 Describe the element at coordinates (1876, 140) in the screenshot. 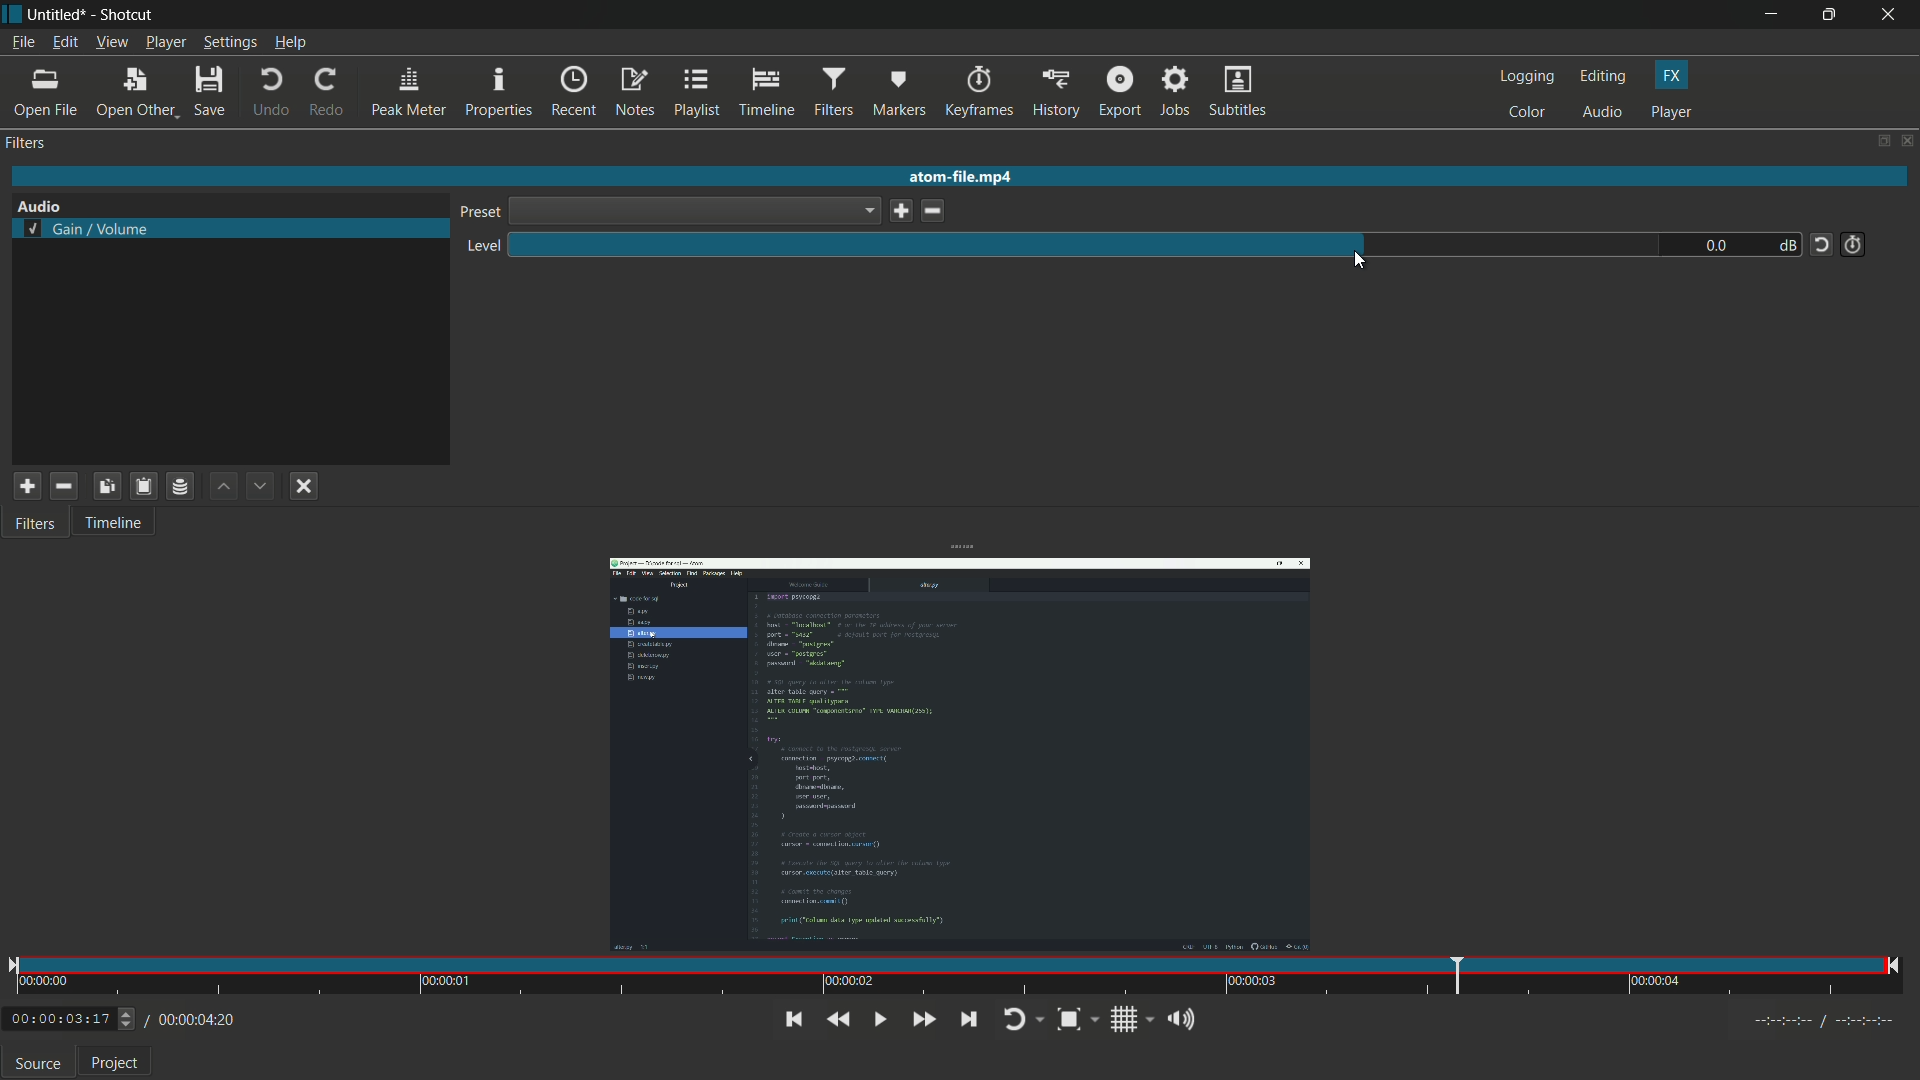

I see `change layout` at that location.